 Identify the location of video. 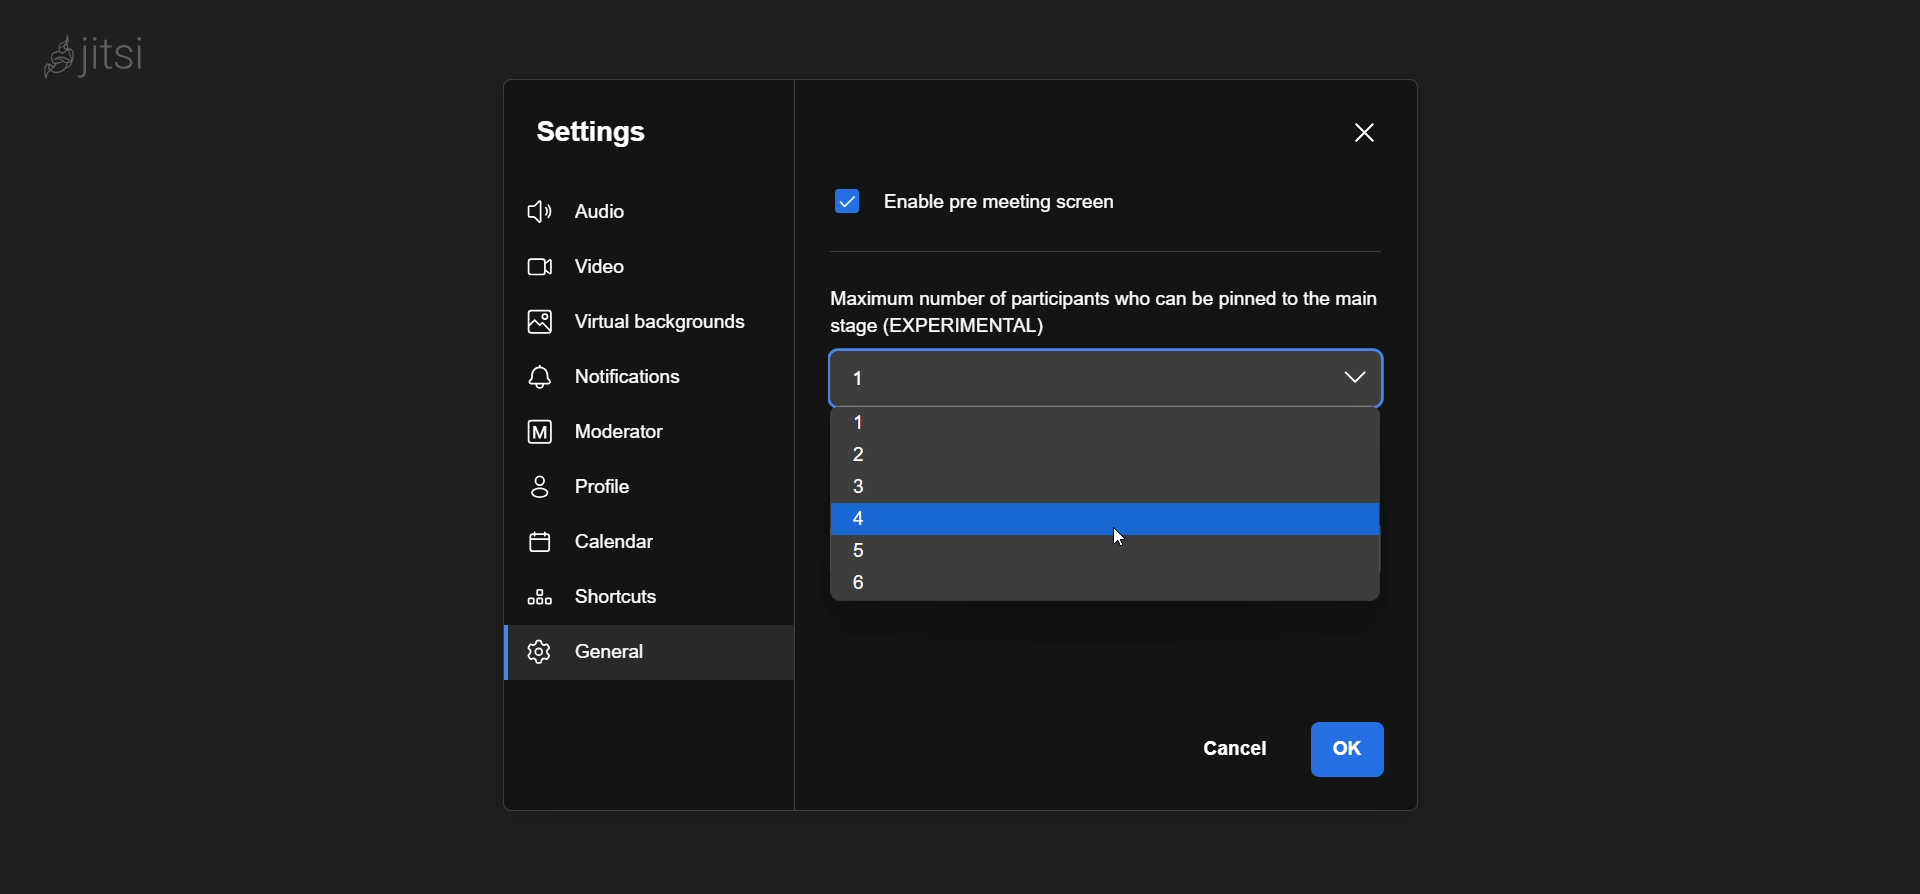
(576, 269).